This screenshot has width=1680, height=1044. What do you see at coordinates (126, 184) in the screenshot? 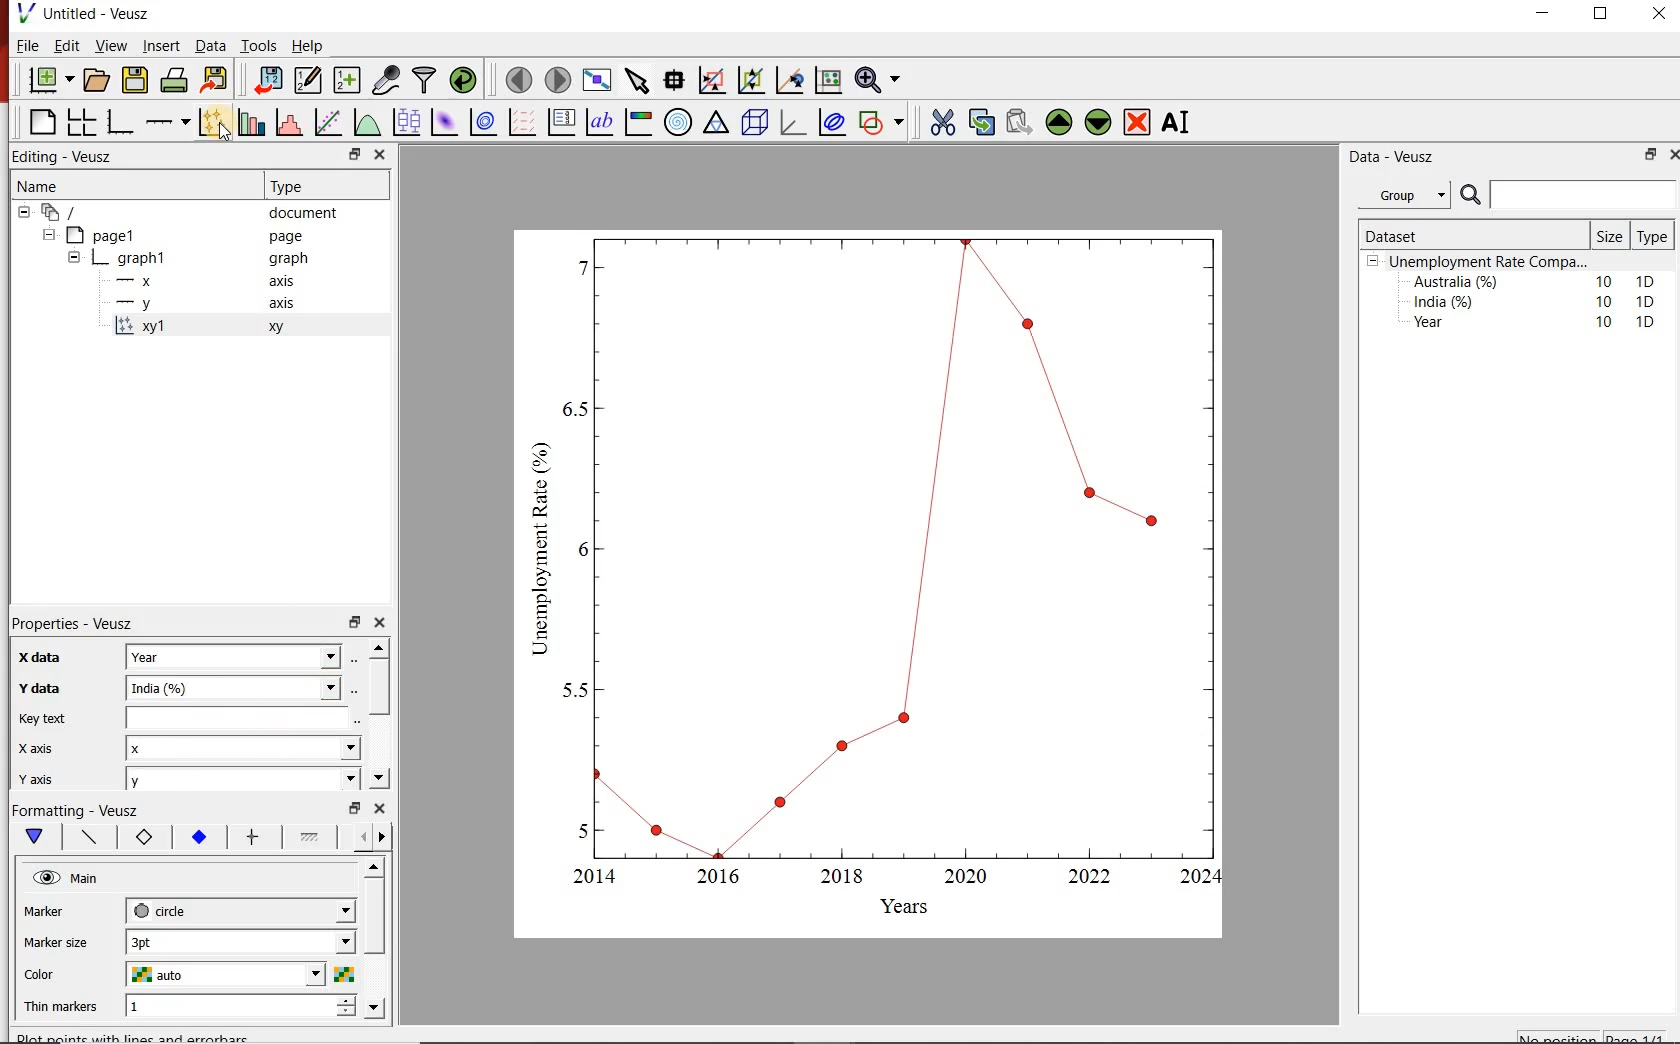
I see `Name` at bounding box center [126, 184].